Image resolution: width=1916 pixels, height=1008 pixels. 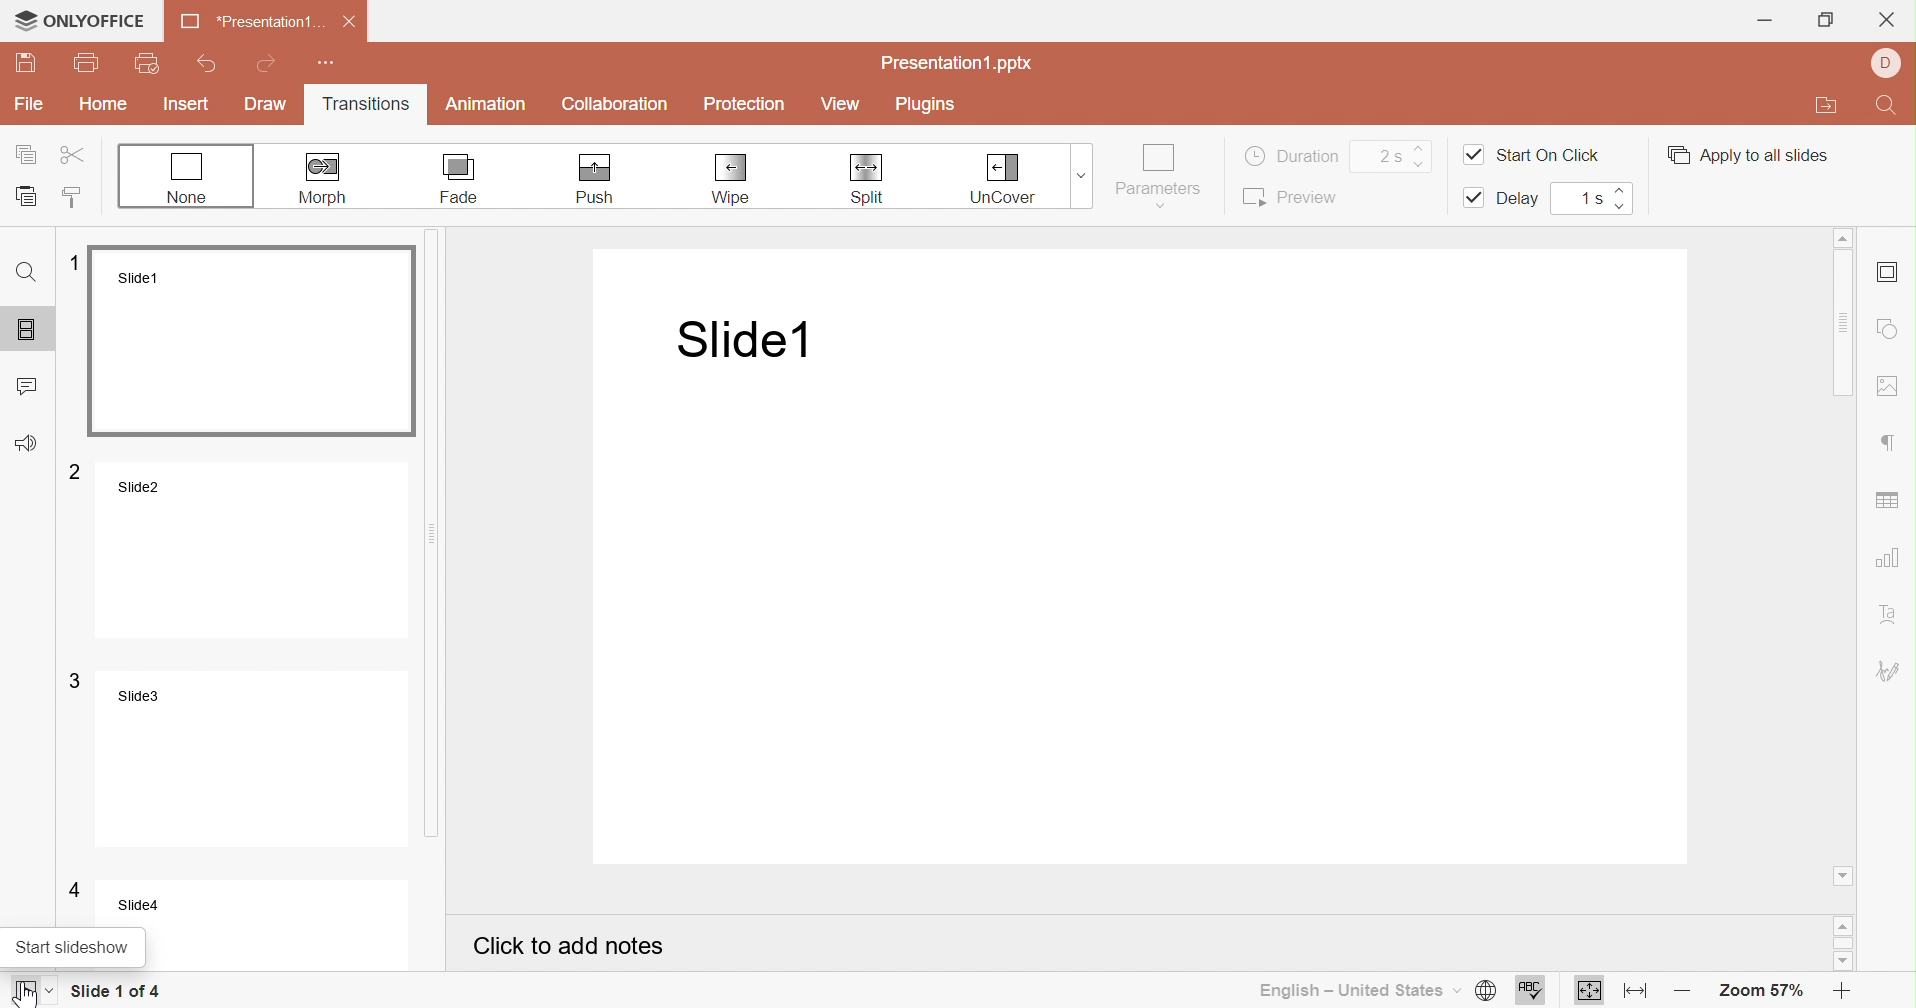 I want to click on Delay, so click(x=1502, y=203).